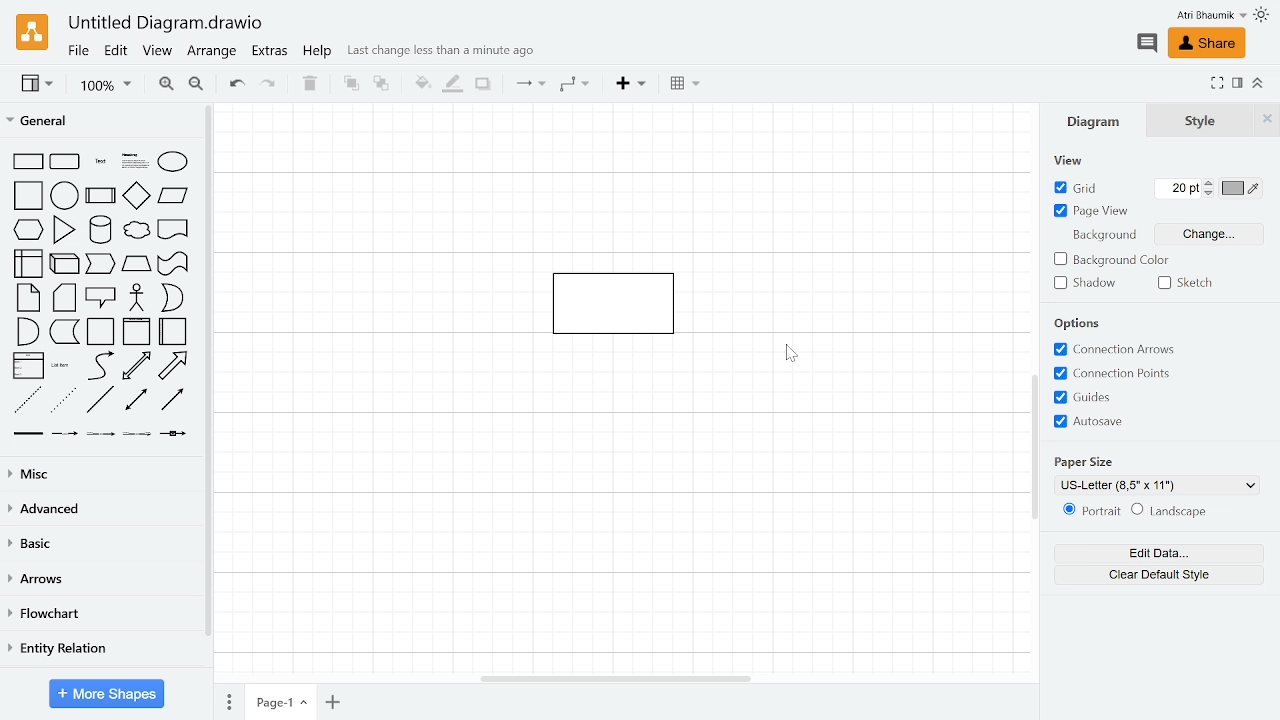 The height and width of the screenshot is (720, 1280). Describe the element at coordinates (1095, 124) in the screenshot. I see `Diagrams` at that location.